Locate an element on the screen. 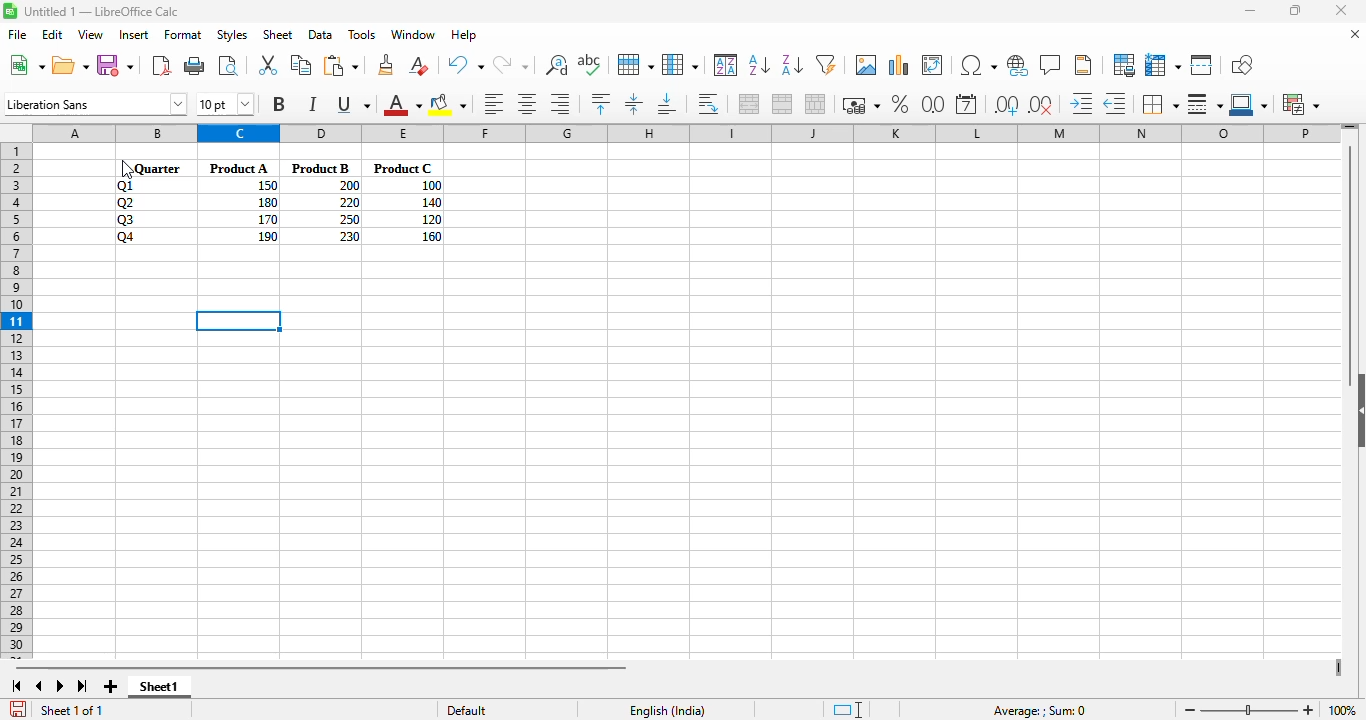 The height and width of the screenshot is (720, 1366). 220 is located at coordinates (349, 202).